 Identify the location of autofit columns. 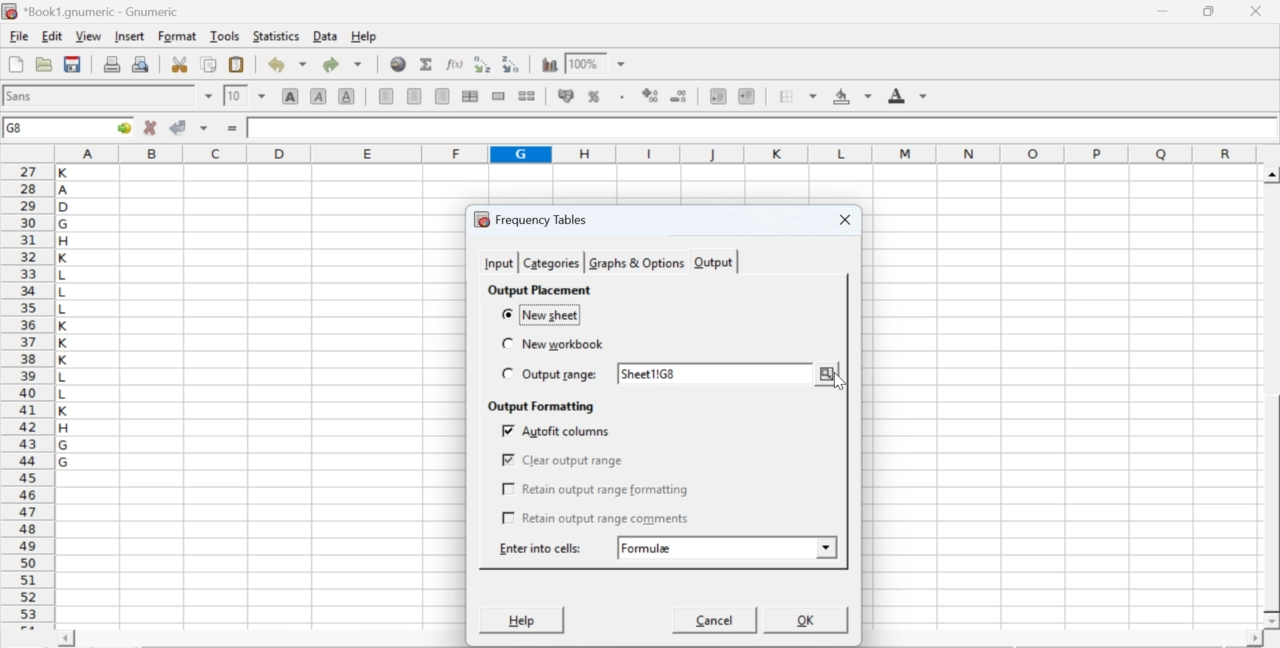
(558, 431).